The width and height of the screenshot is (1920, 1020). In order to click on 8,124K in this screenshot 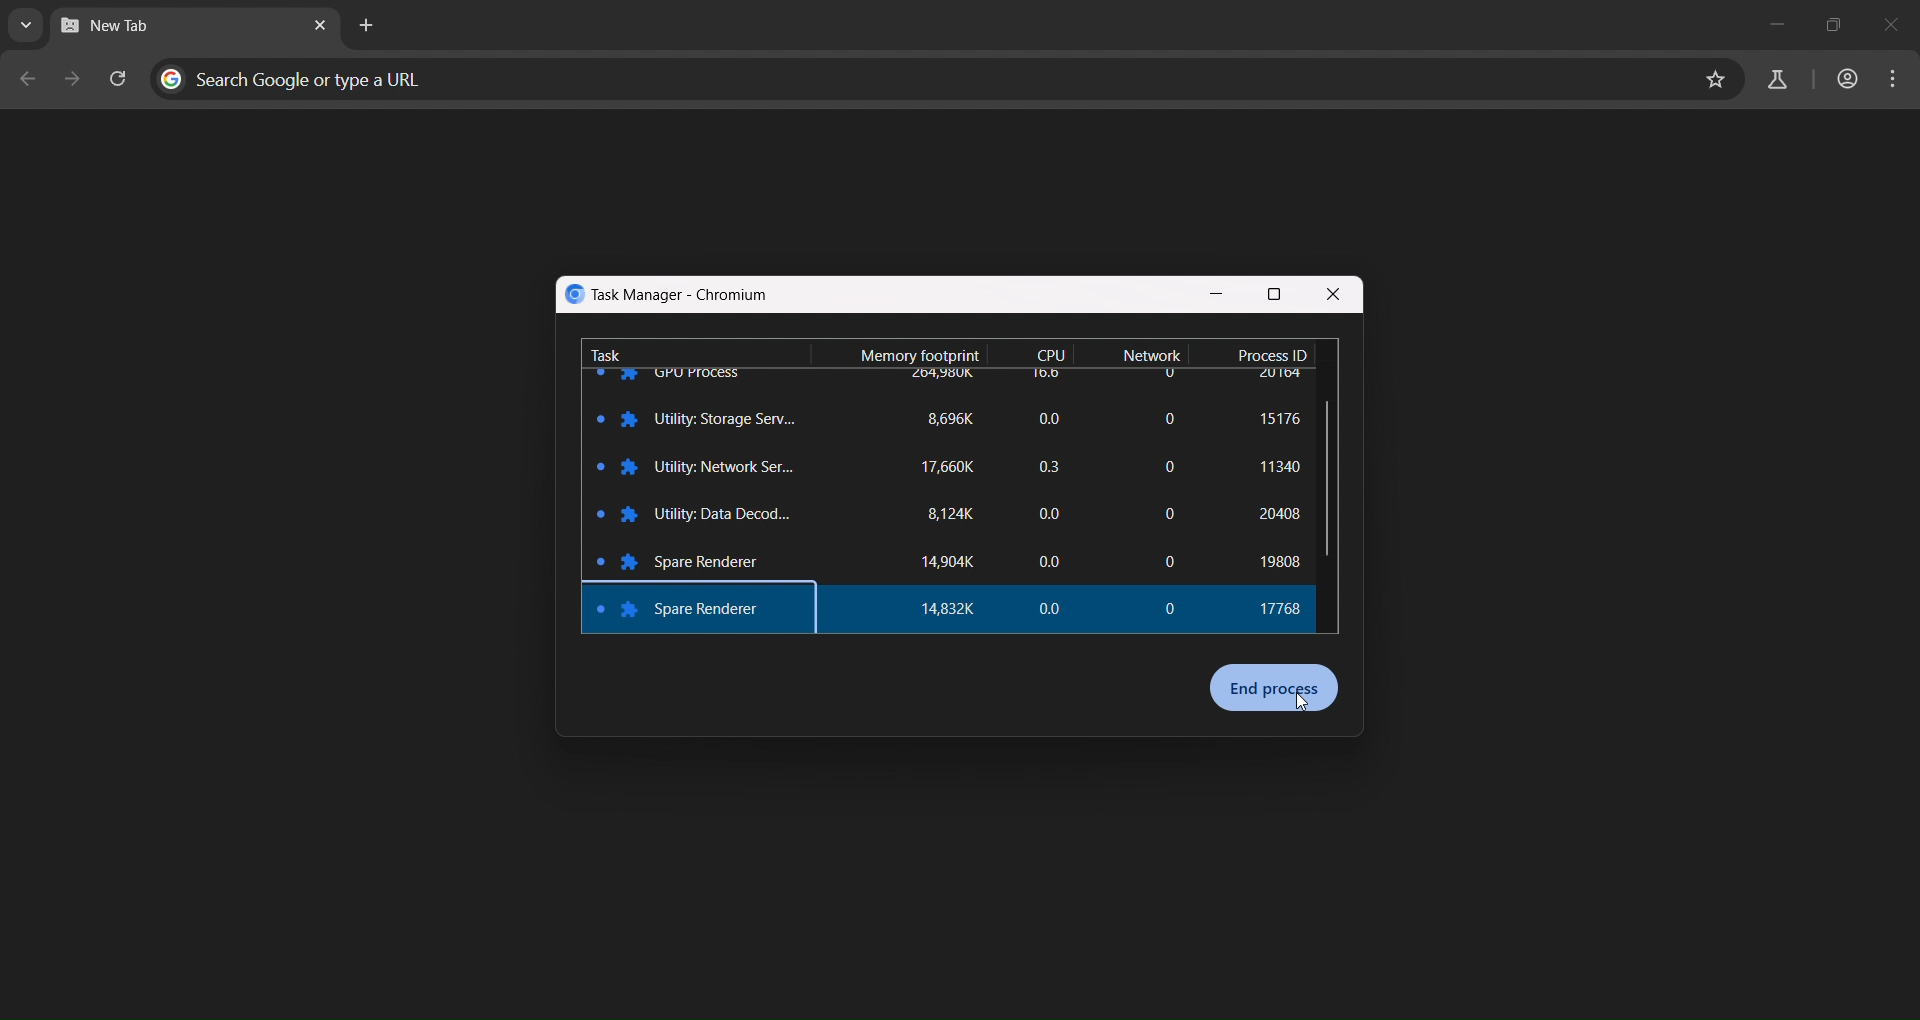, I will do `click(951, 517)`.